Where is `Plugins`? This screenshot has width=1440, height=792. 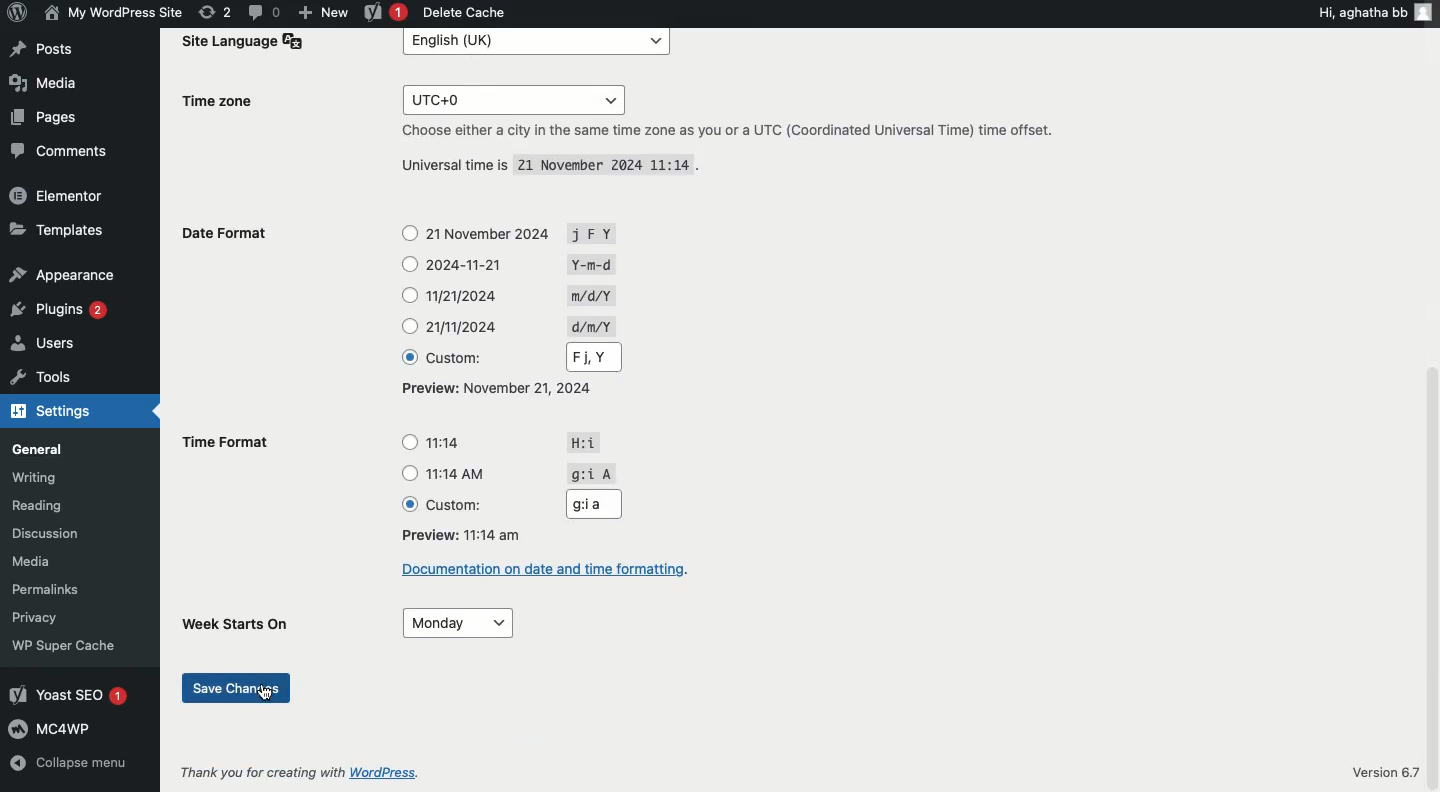
Plugins is located at coordinates (55, 309).